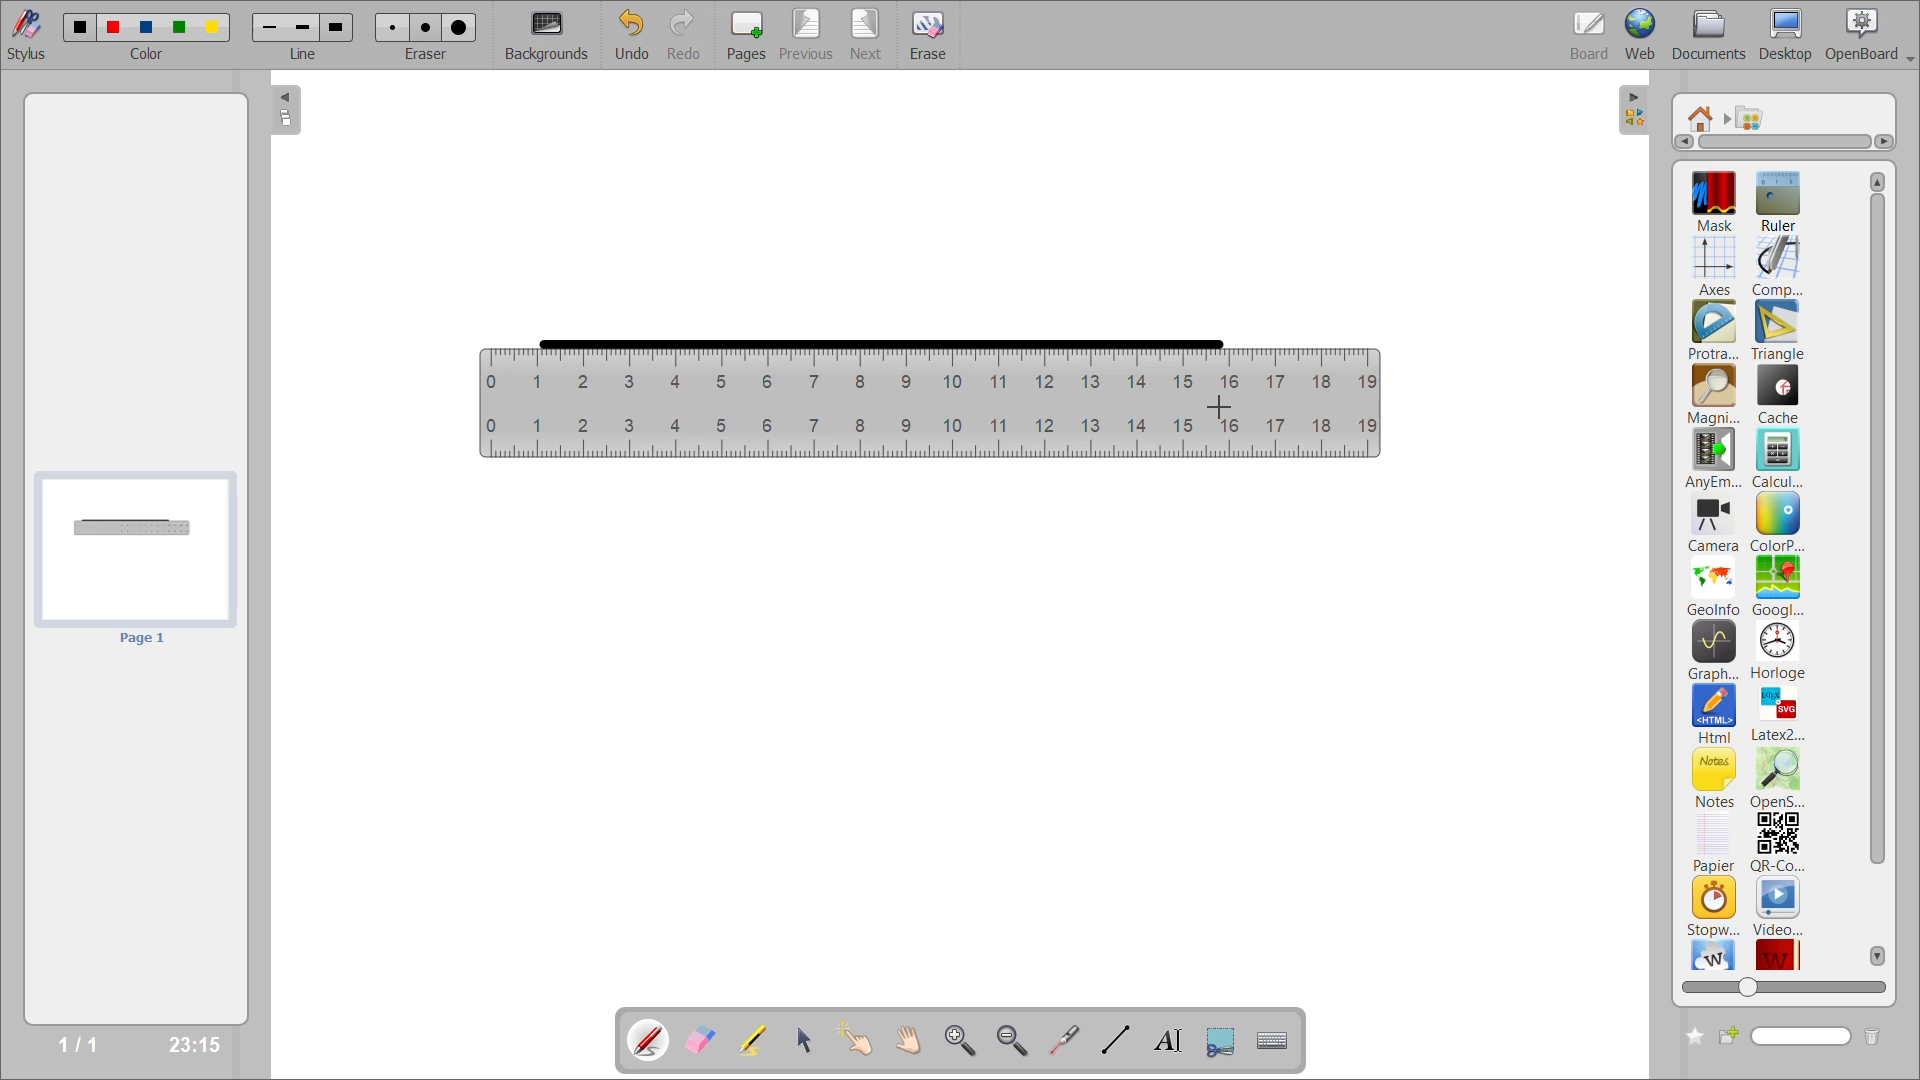  I want to click on backgrounds, so click(550, 35).